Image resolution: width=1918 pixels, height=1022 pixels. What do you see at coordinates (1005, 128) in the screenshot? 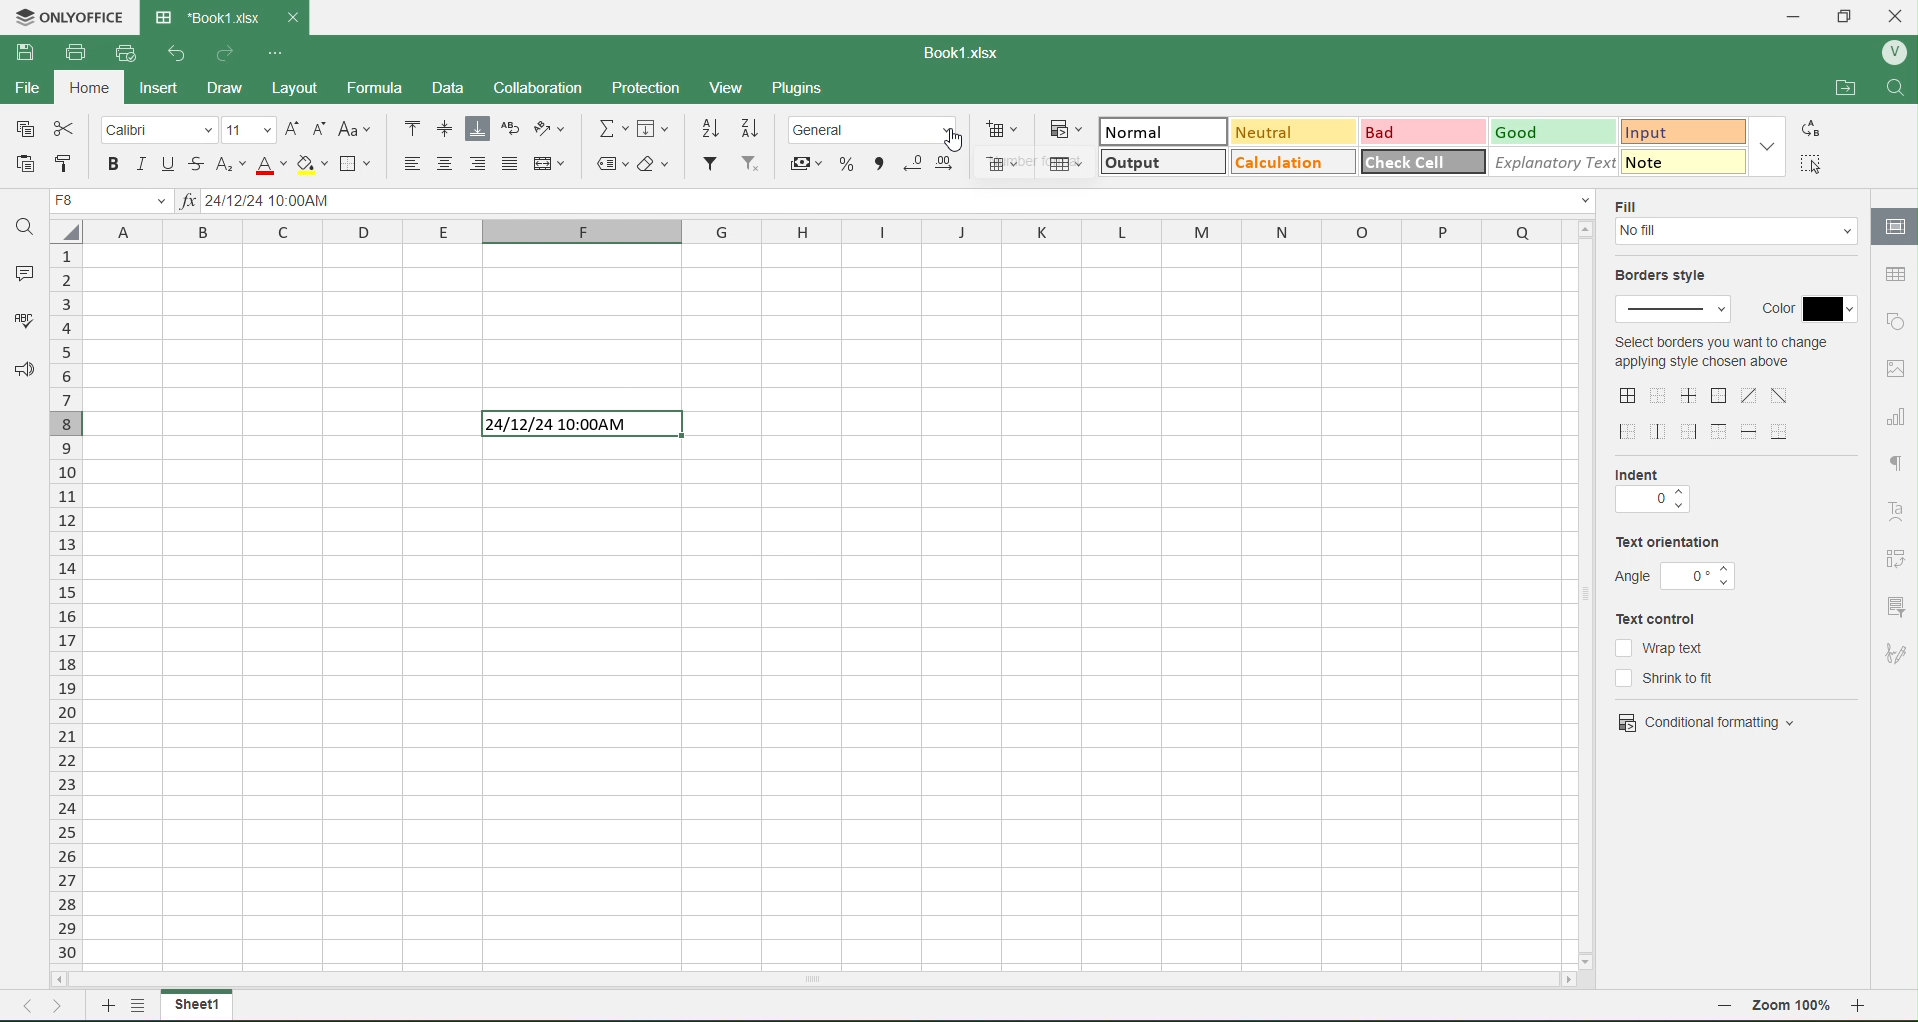
I see `Insert Cells` at bounding box center [1005, 128].